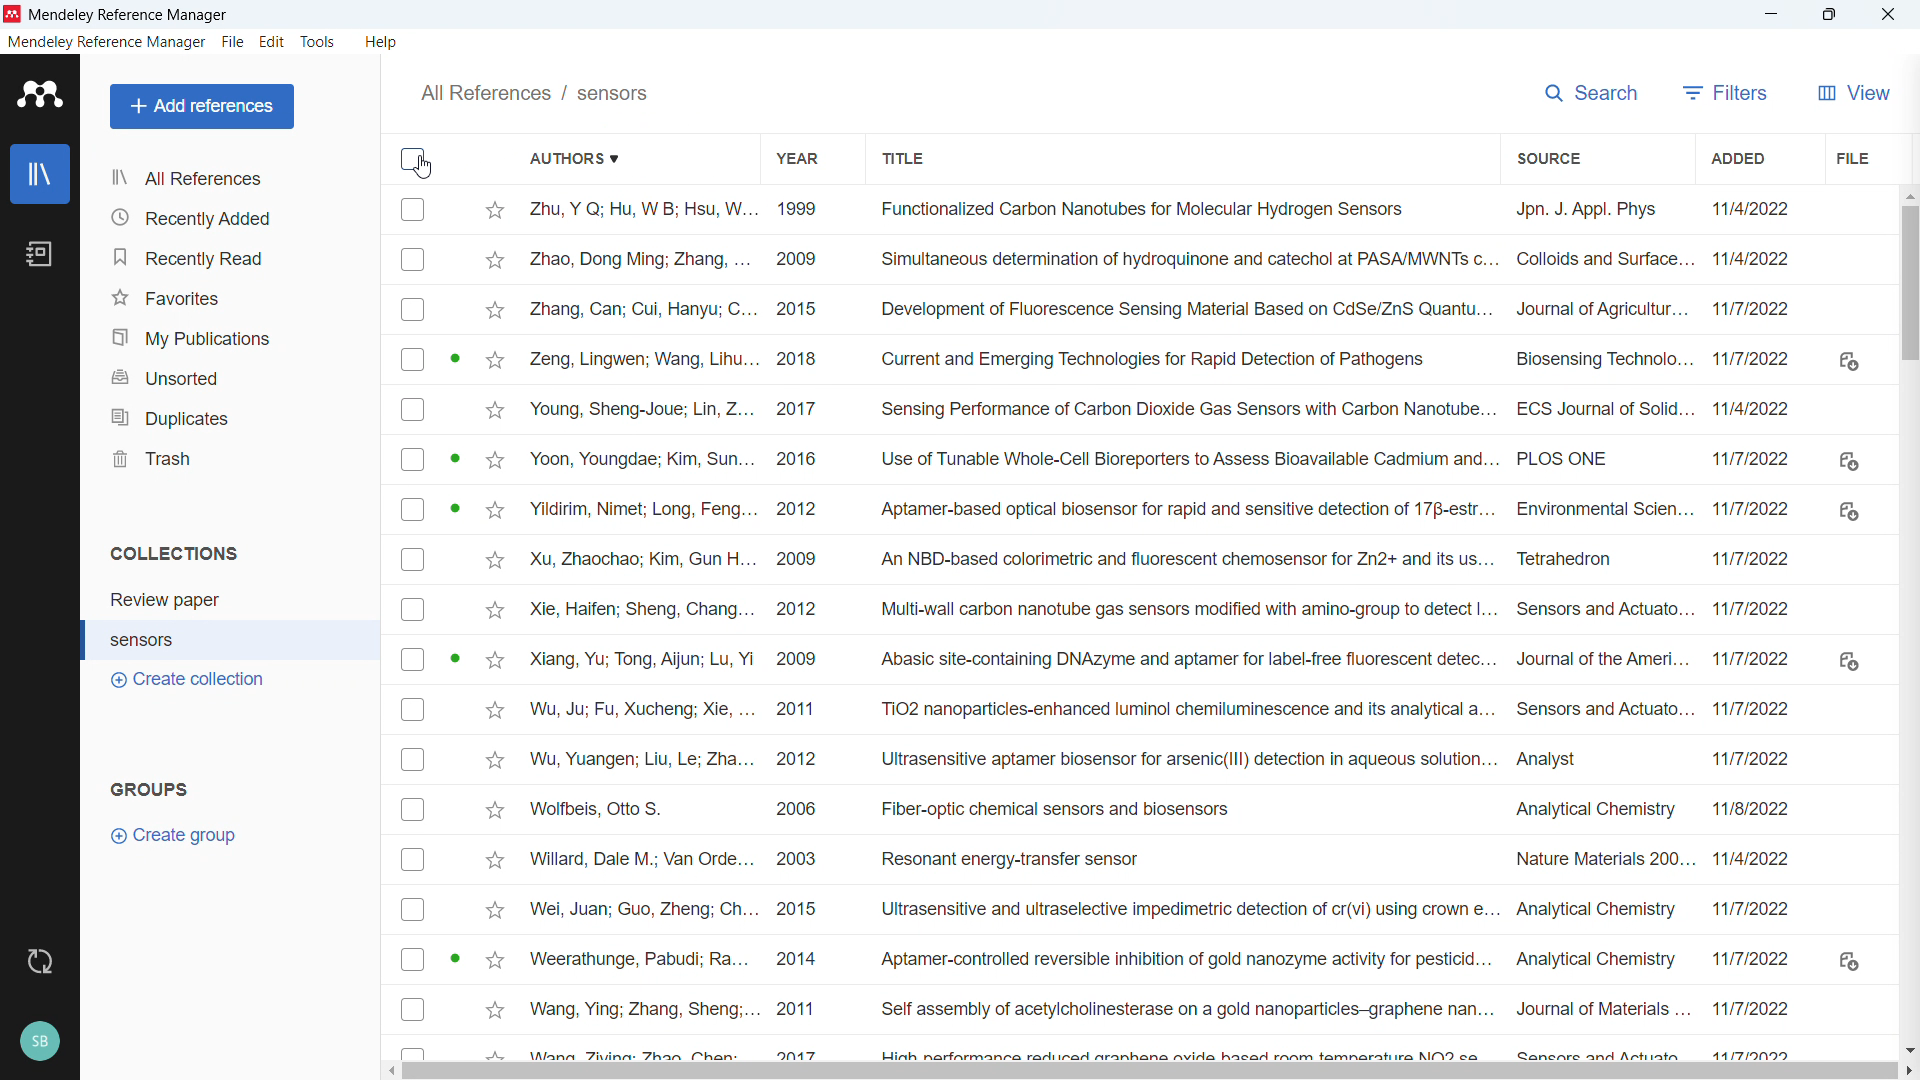  I want to click on Sort by authors , so click(573, 159).